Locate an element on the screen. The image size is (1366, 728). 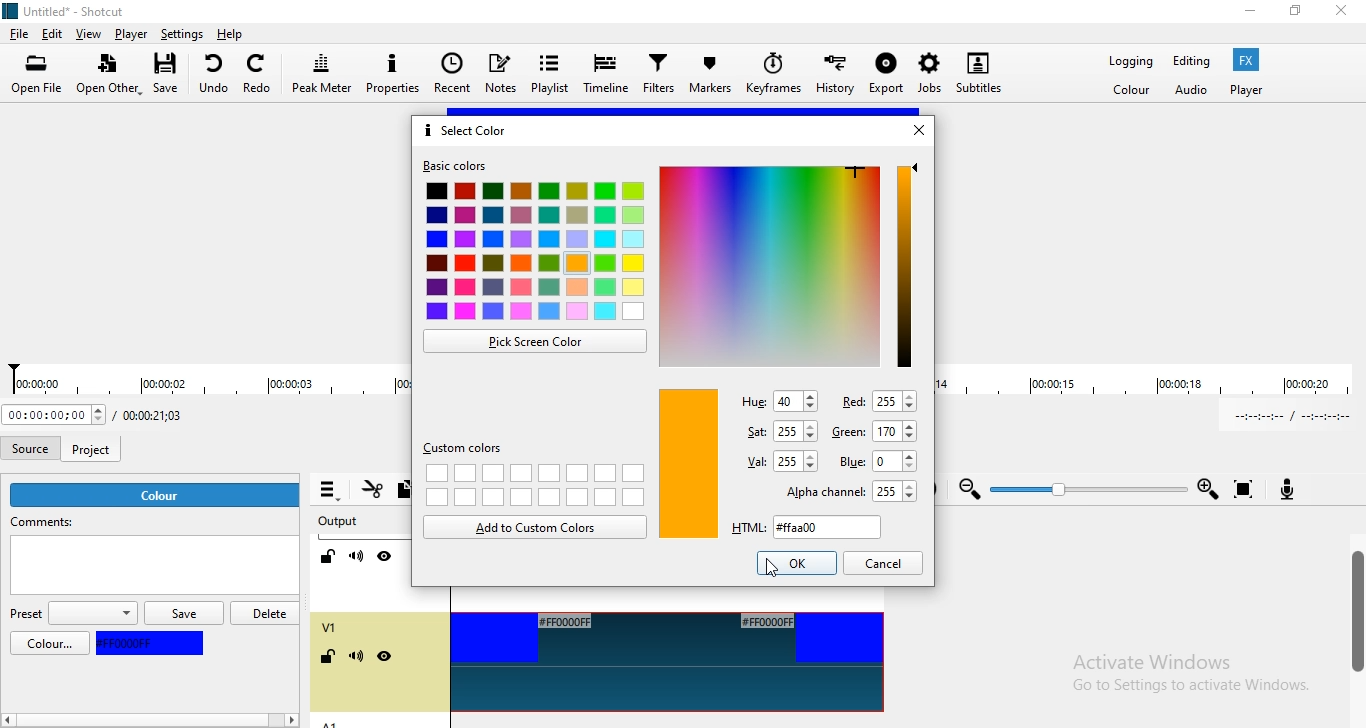
undo is located at coordinates (215, 73).